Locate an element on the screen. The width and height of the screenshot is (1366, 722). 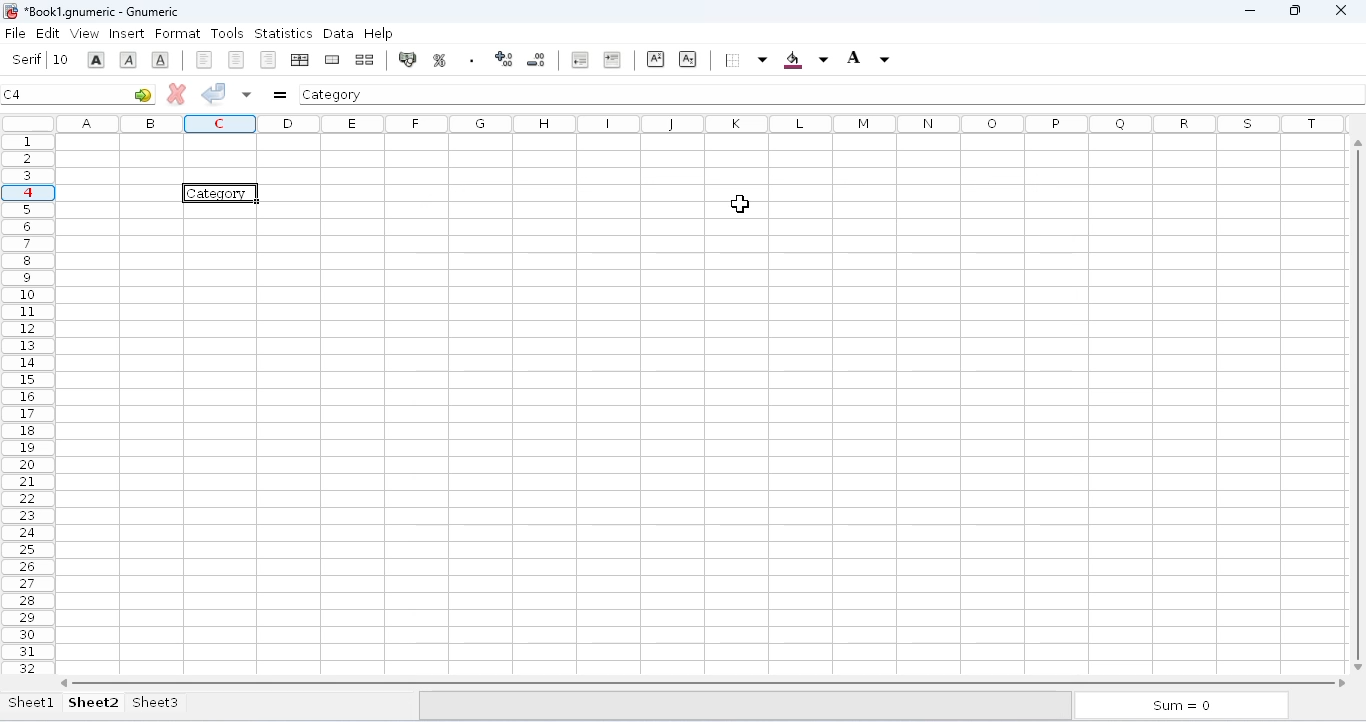
font size is located at coordinates (97, 59).